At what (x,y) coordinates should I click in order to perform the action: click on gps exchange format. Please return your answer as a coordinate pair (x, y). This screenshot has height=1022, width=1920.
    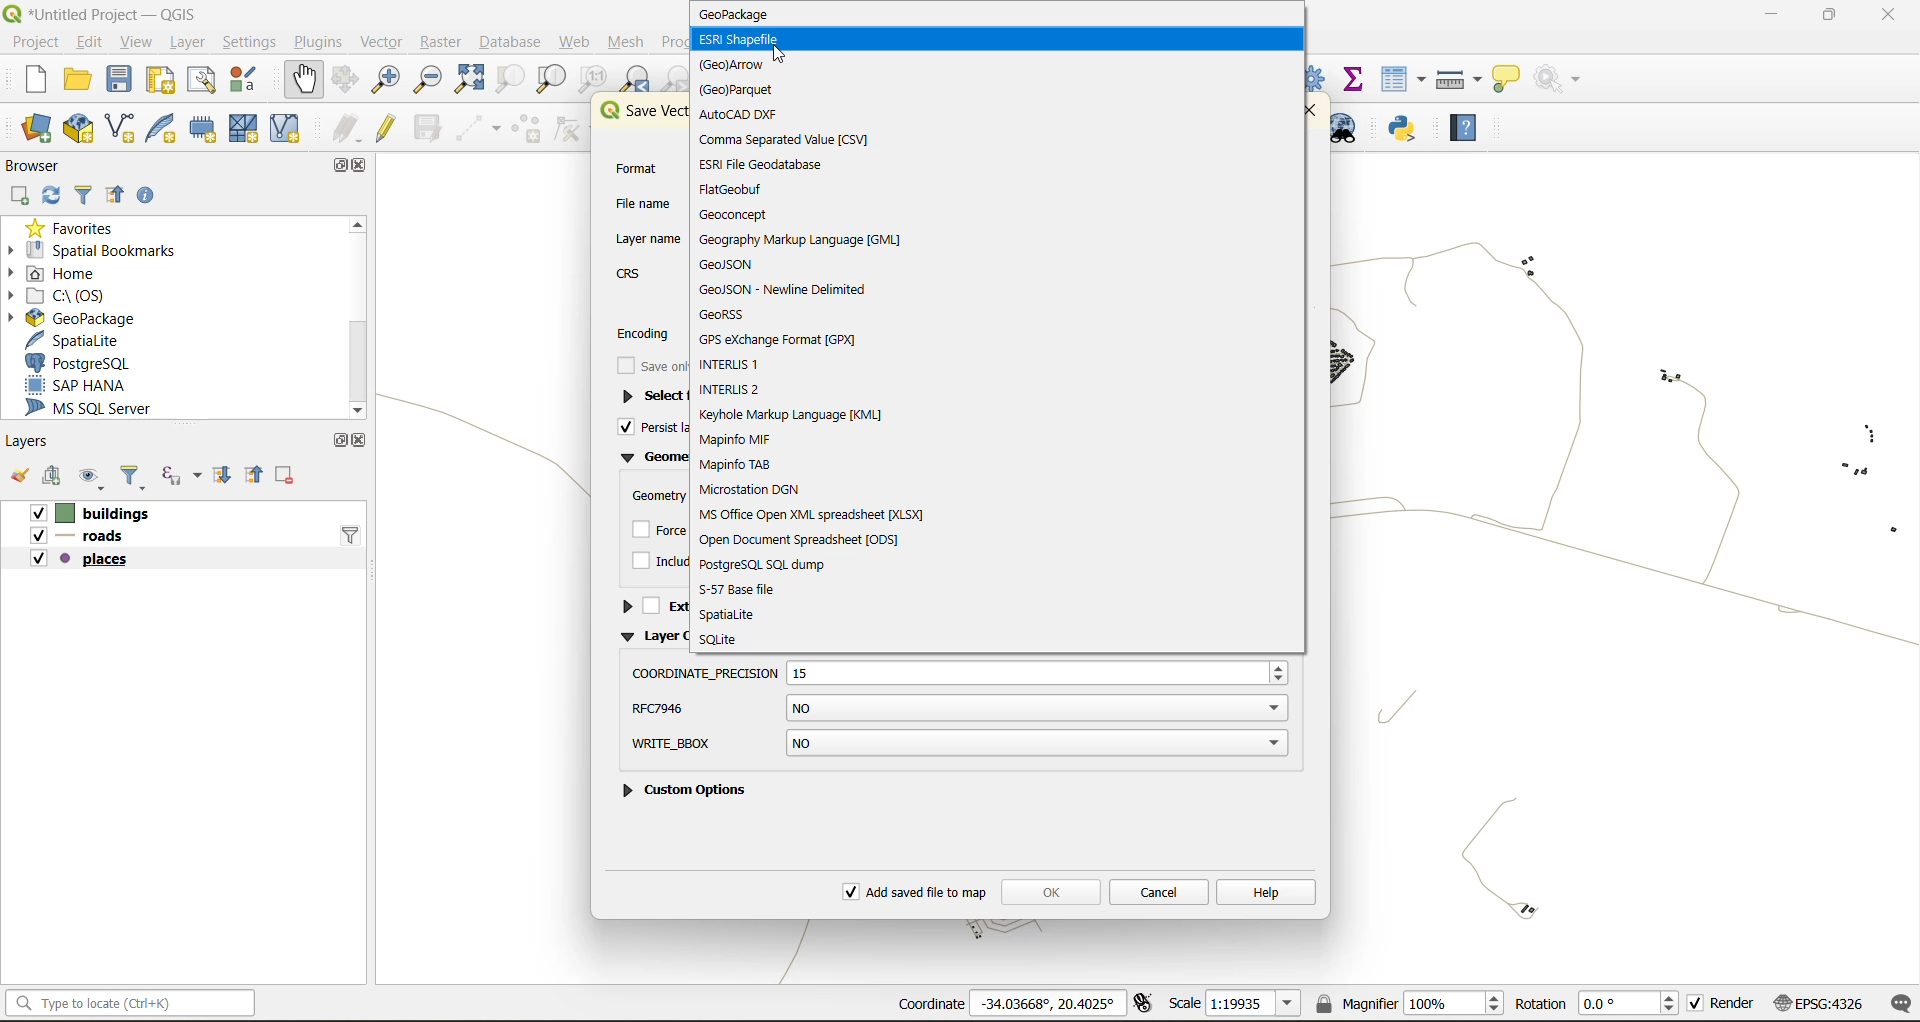
    Looking at the image, I should click on (782, 339).